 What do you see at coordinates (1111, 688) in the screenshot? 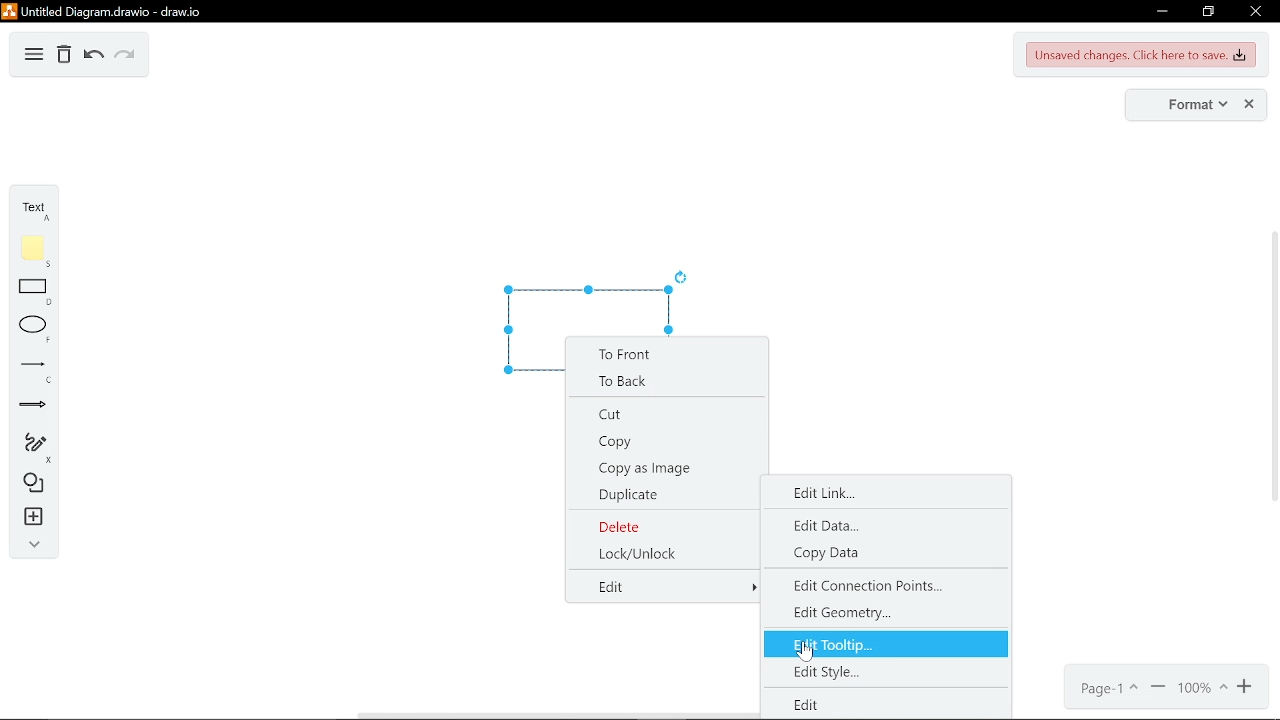
I see `page` at bounding box center [1111, 688].